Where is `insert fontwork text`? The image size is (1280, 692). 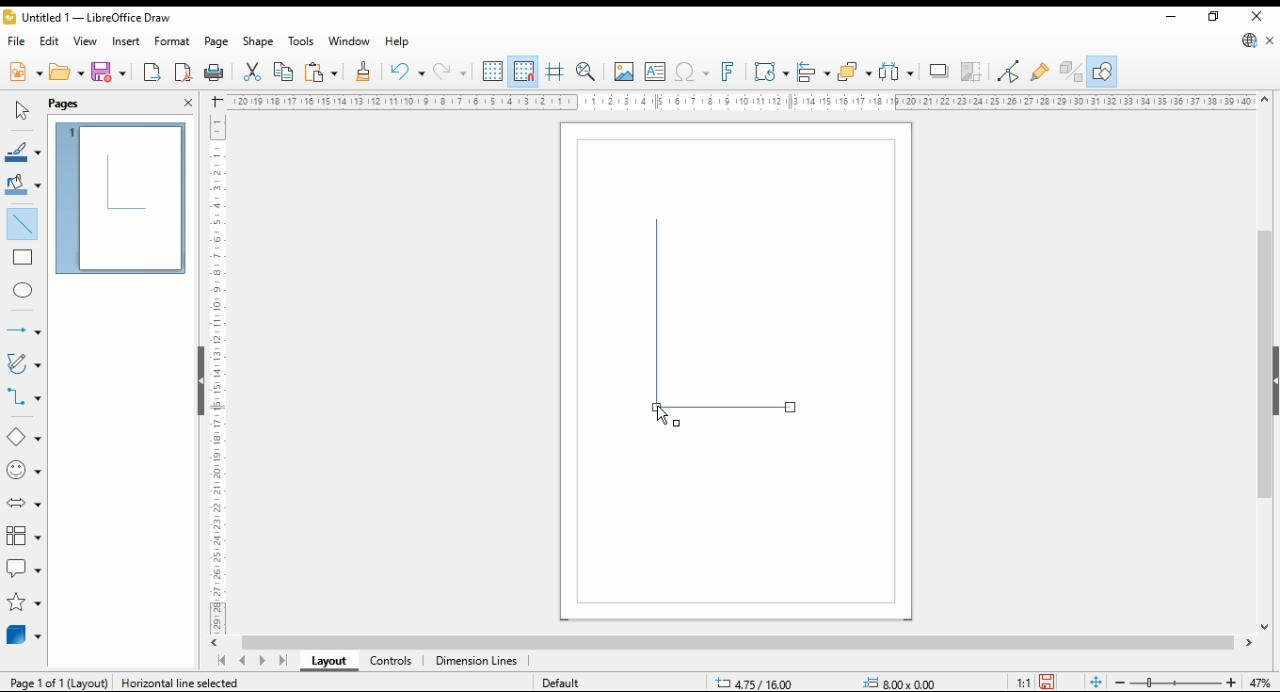 insert fontwork text is located at coordinates (728, 71).